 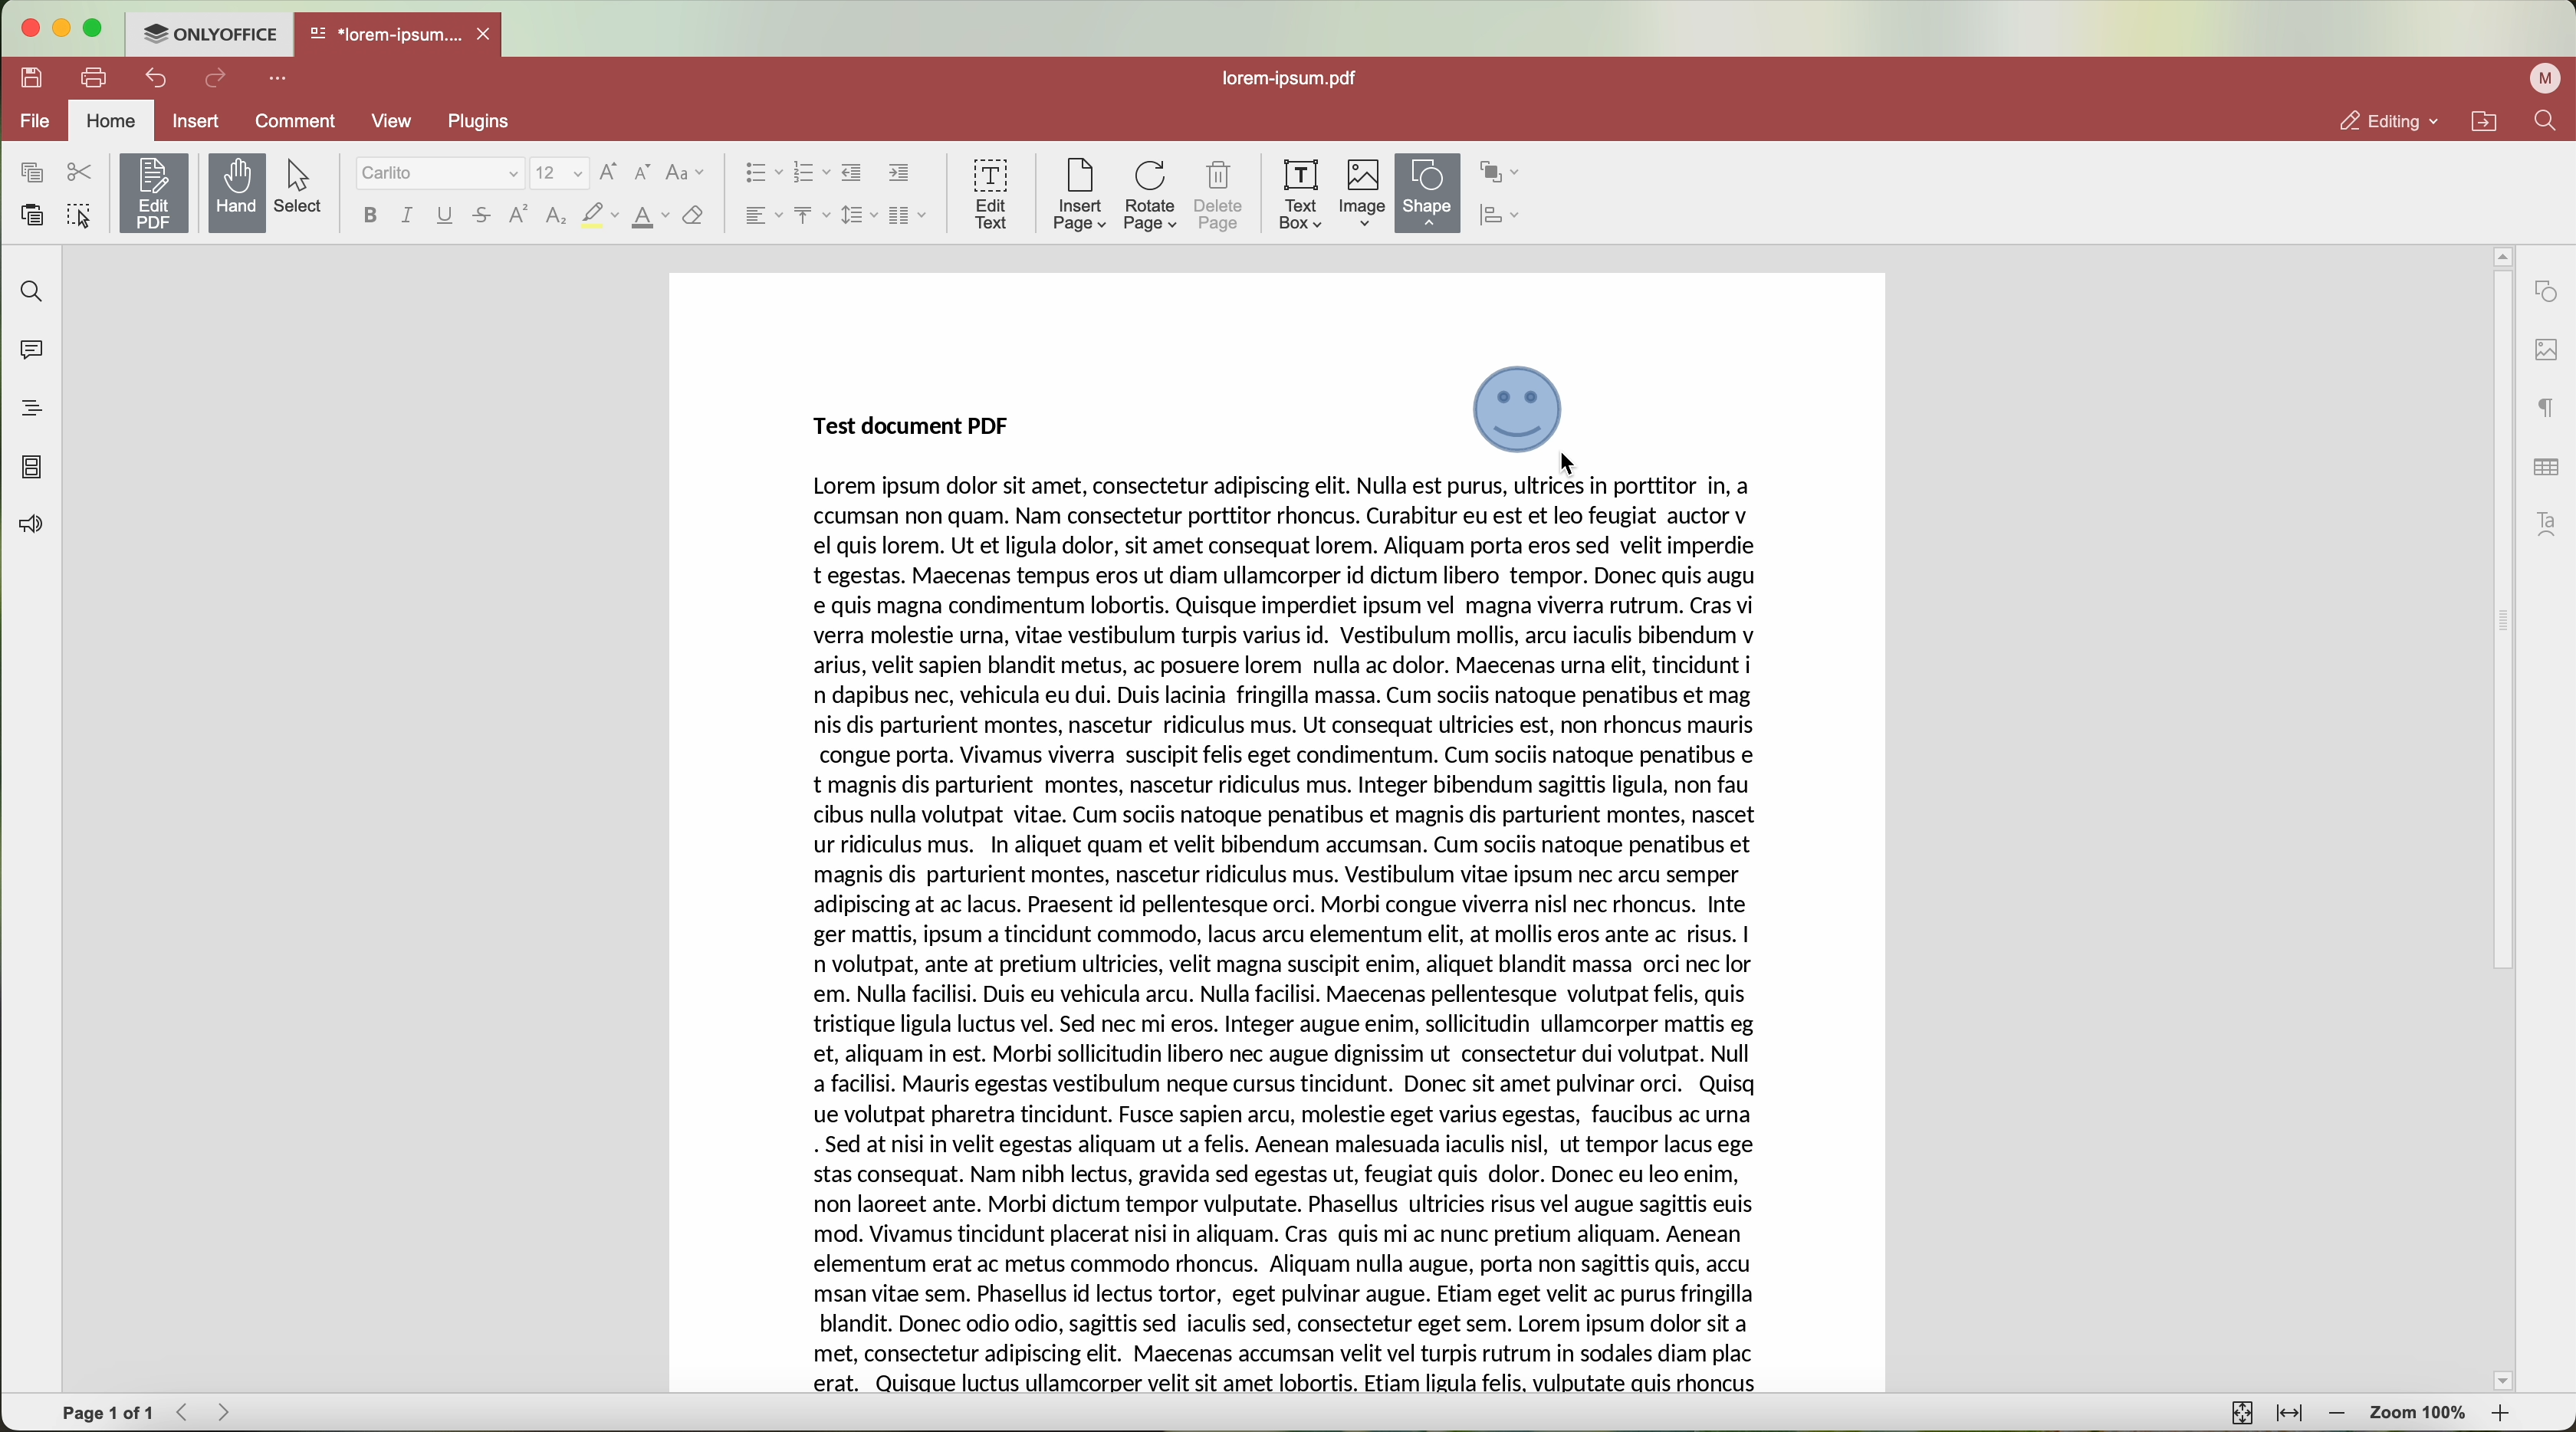 I want to click on align shape, so click(x=1510, y=217).